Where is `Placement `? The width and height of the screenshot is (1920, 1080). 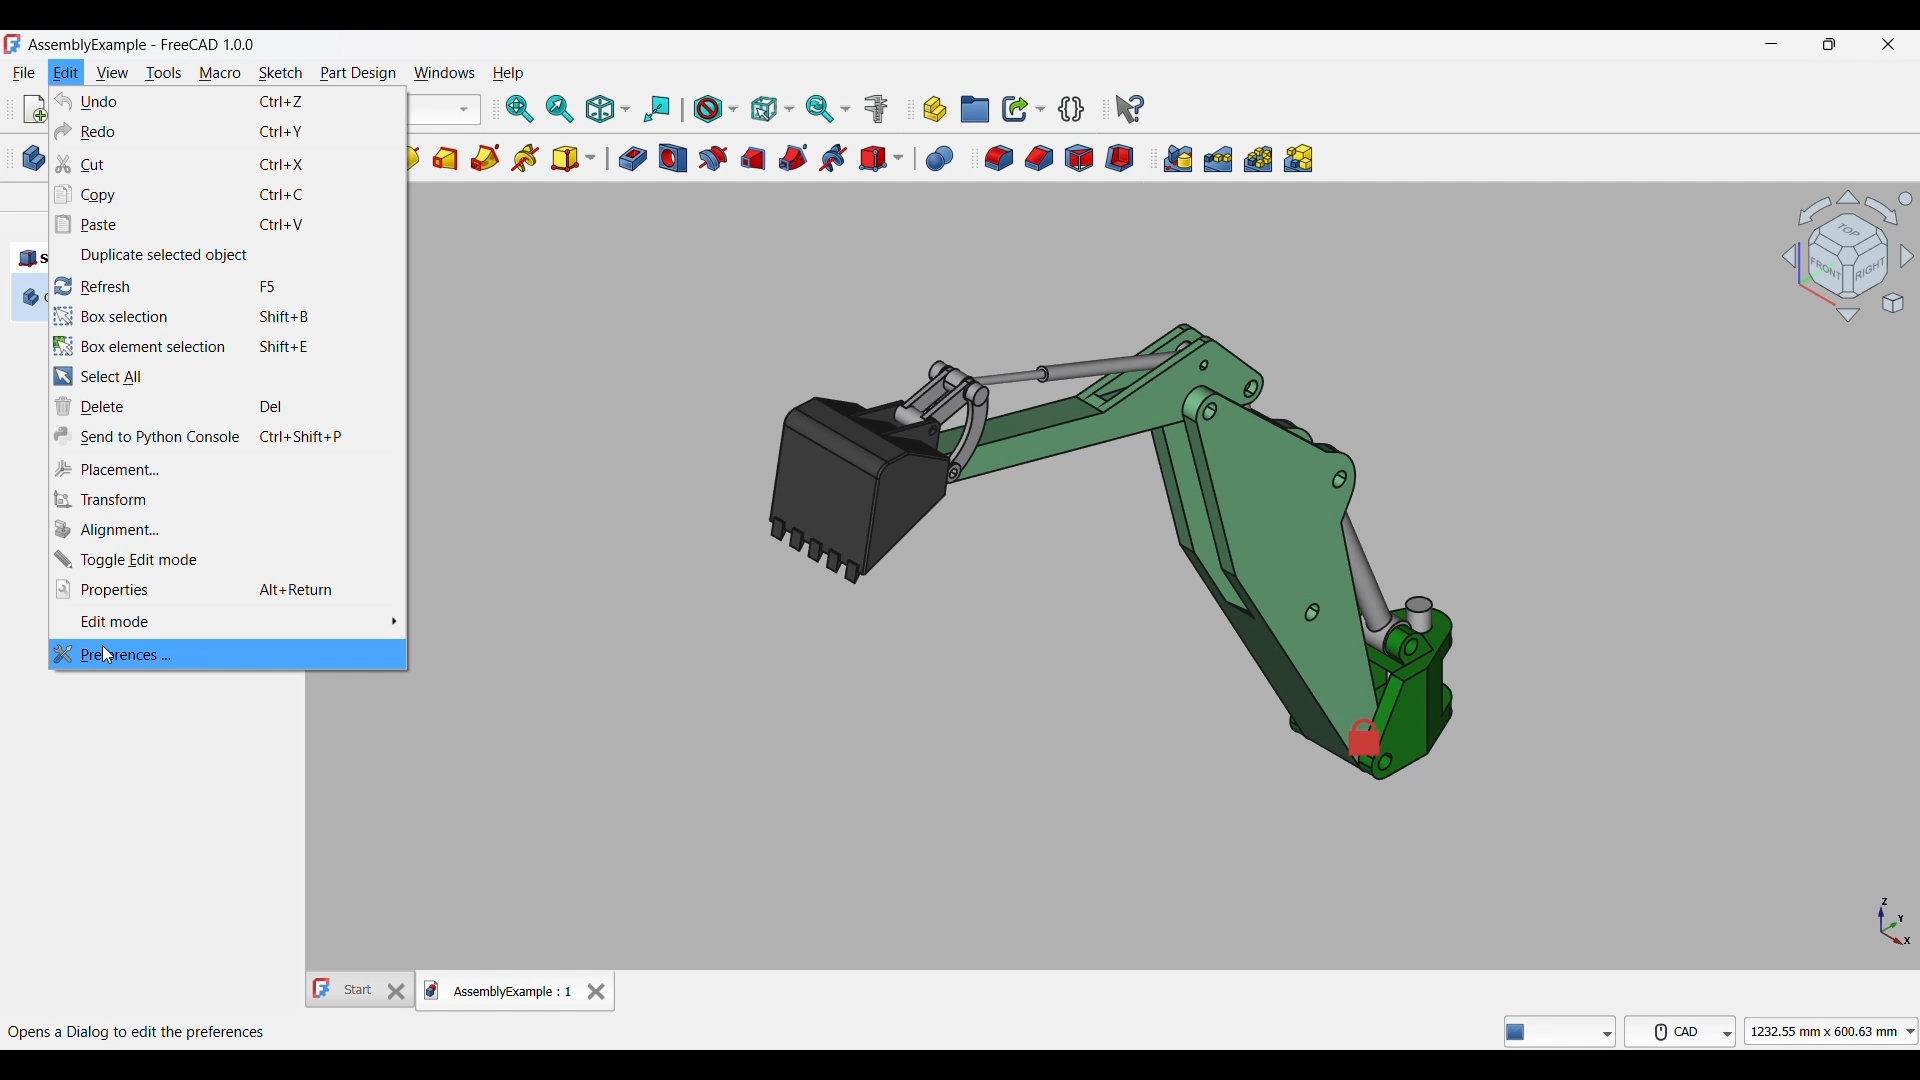 Placement  is located at coordinates (228, 469).